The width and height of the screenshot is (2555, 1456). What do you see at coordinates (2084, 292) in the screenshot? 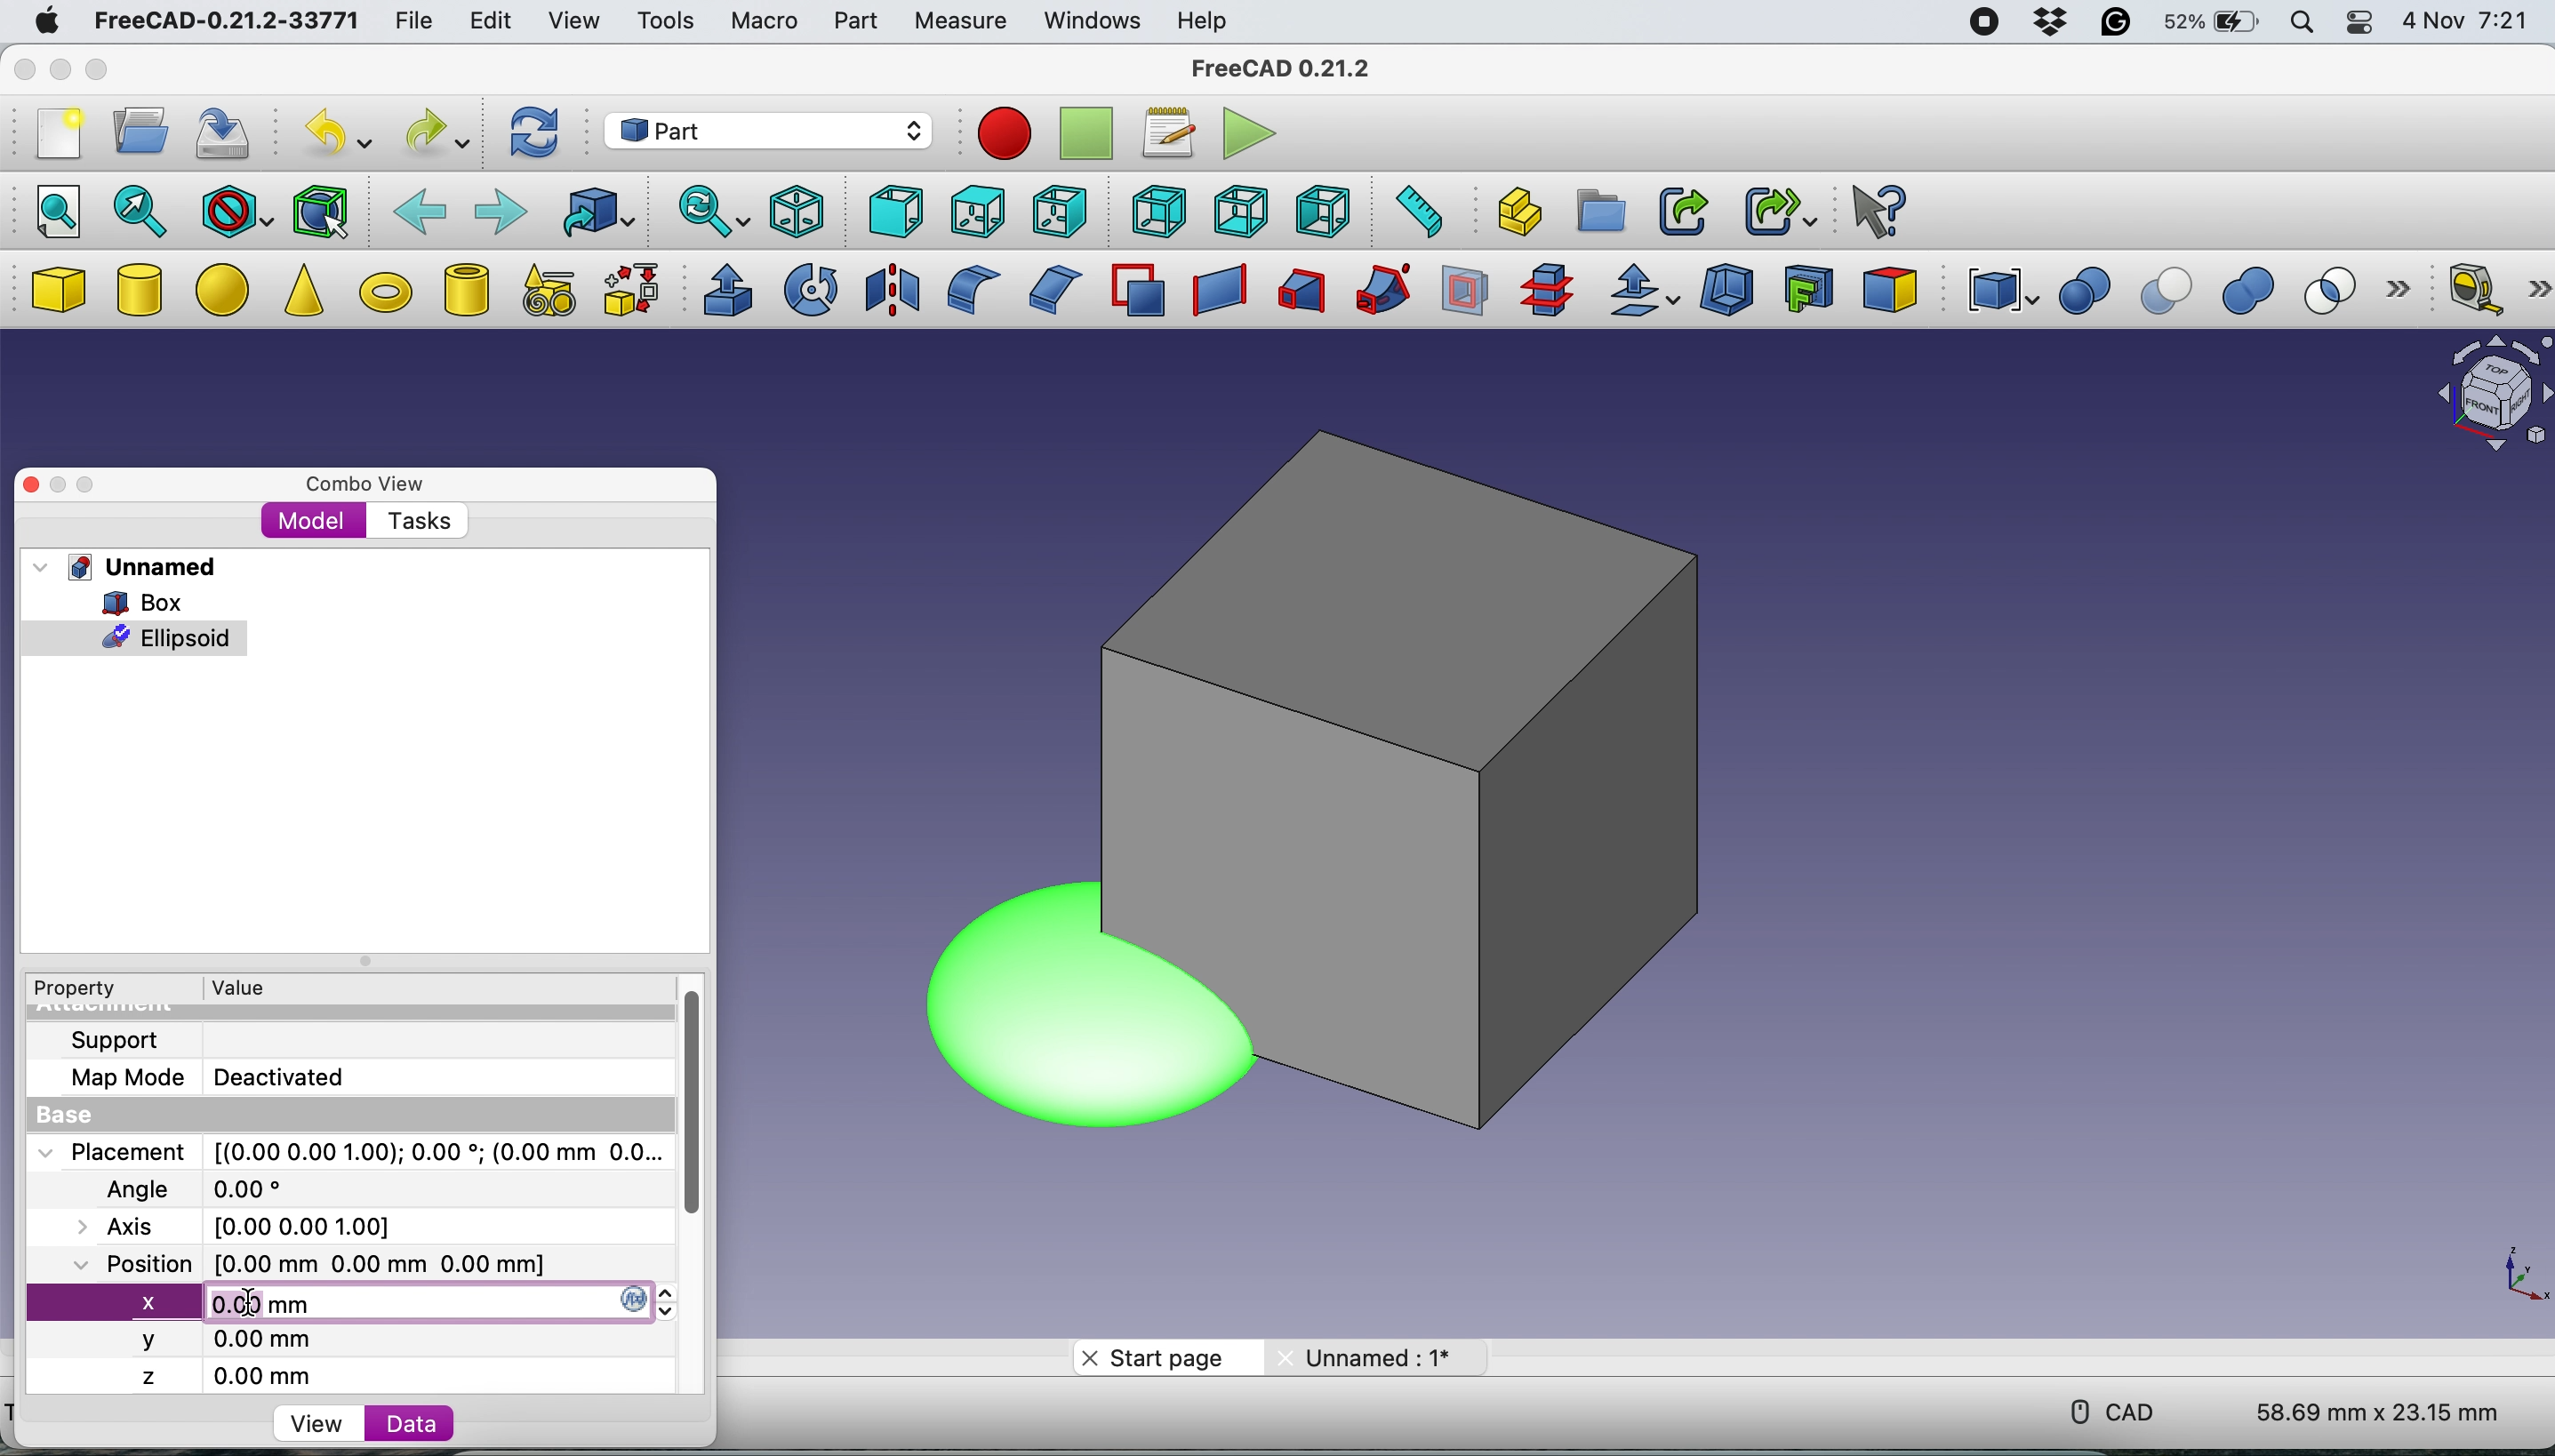
I see `boolean` at bounding box center [2084, 292].